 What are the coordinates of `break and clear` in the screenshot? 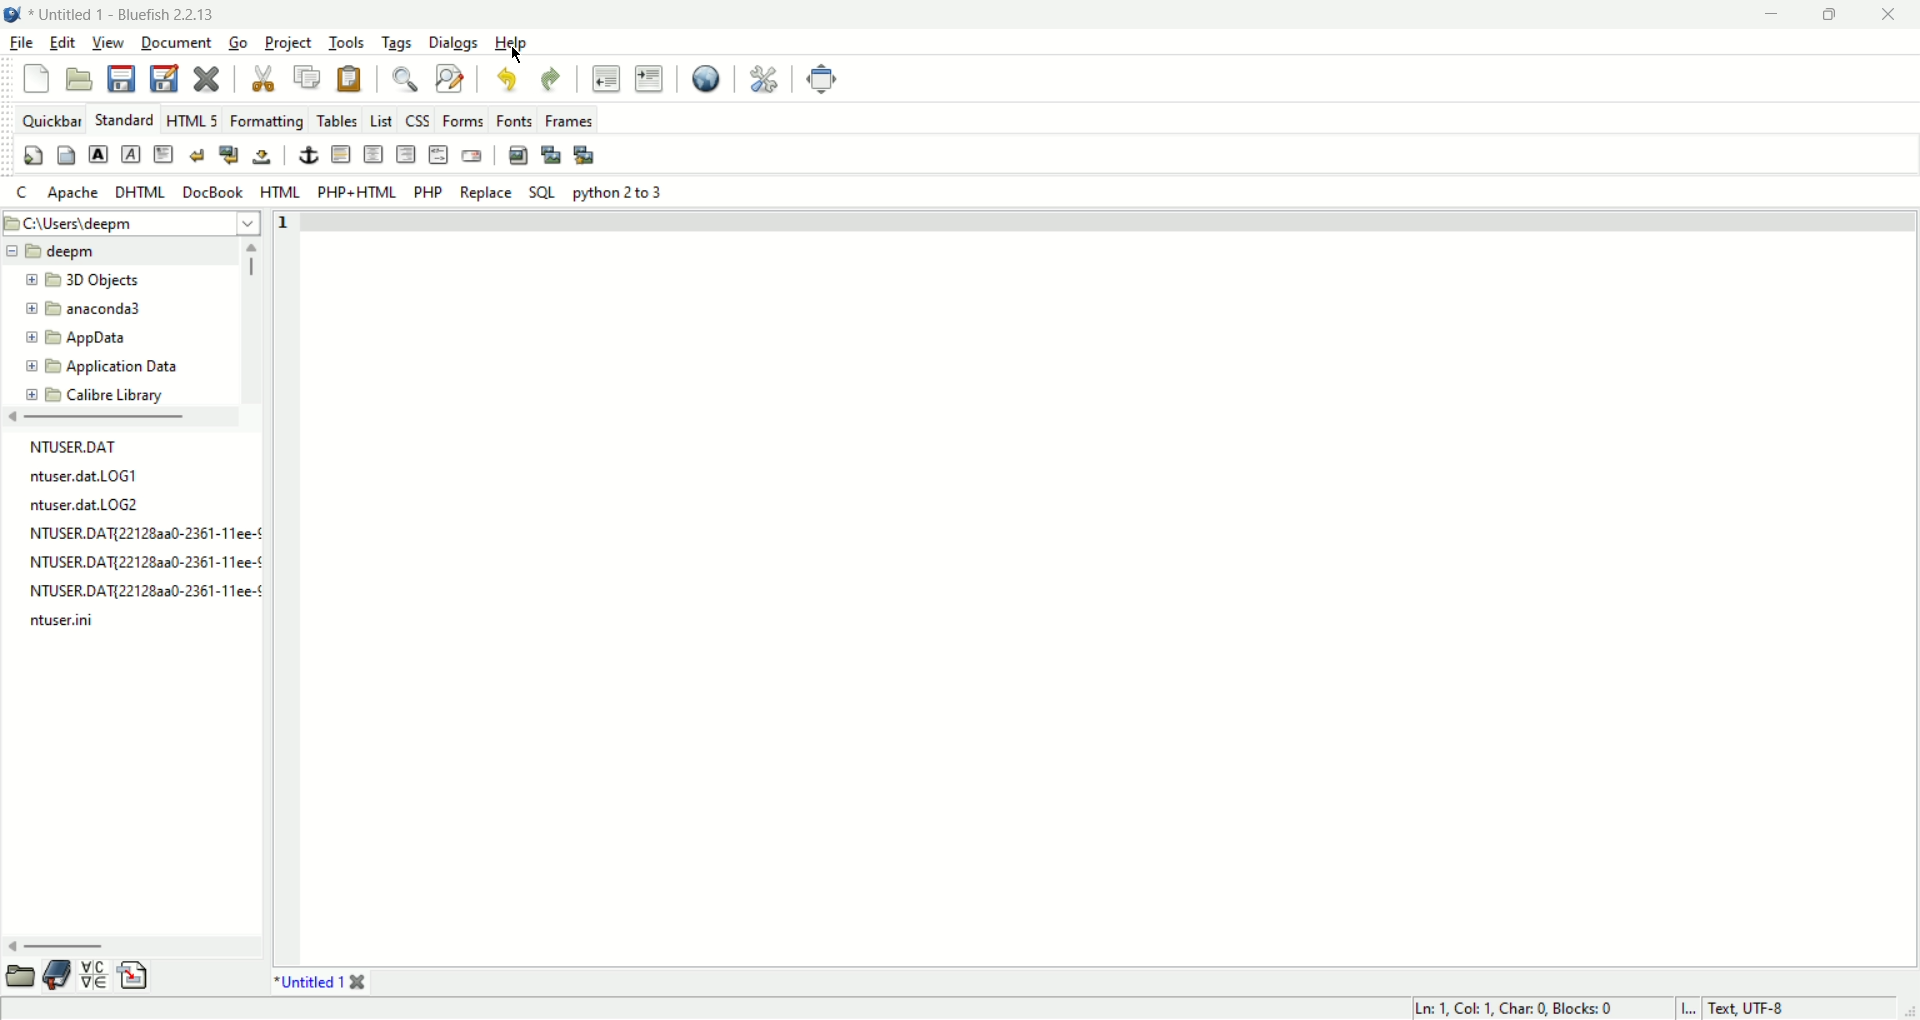 It's located at (230, 154).